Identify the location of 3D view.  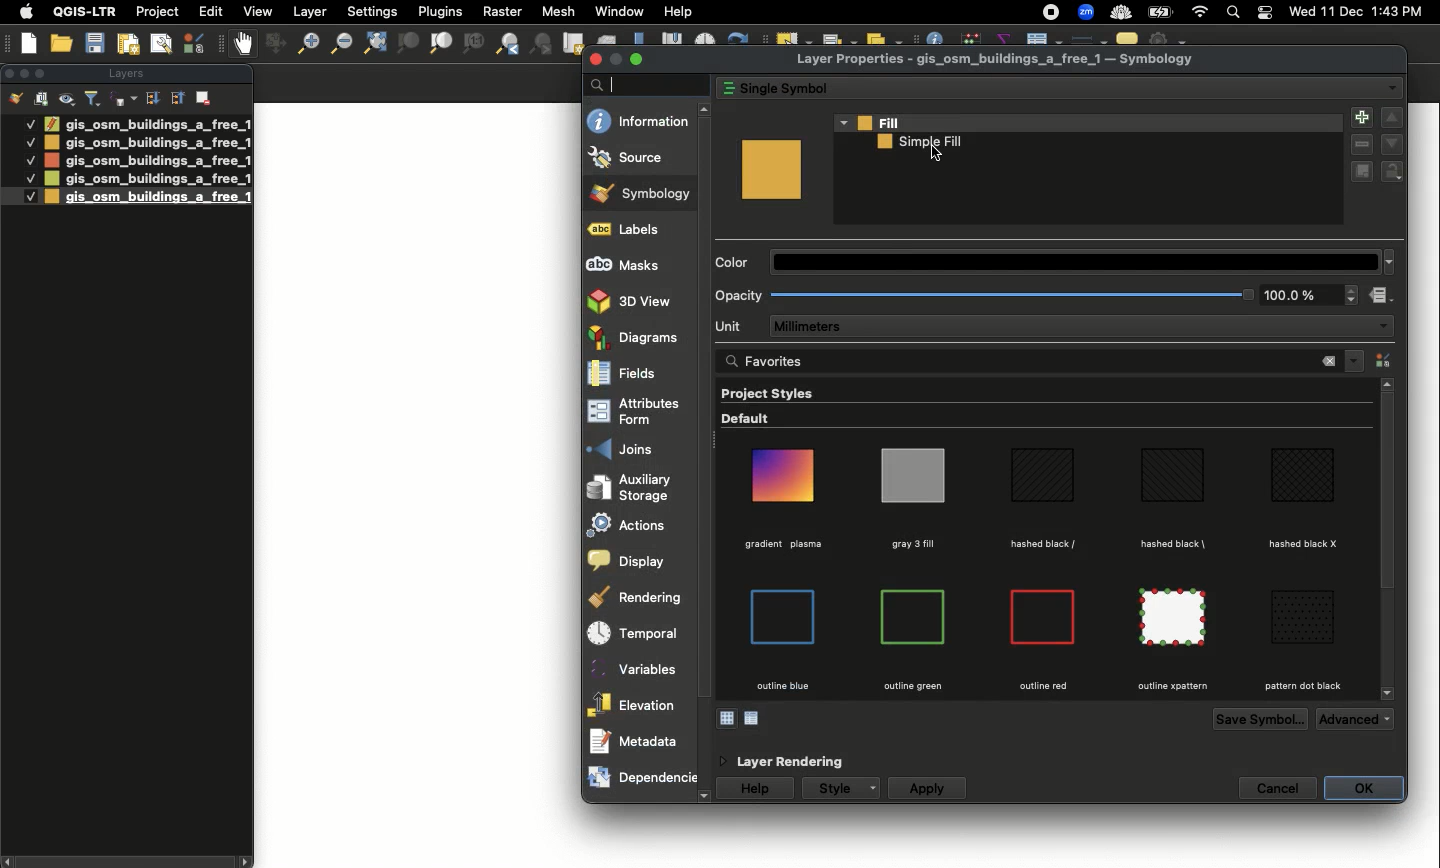
(631, 302).